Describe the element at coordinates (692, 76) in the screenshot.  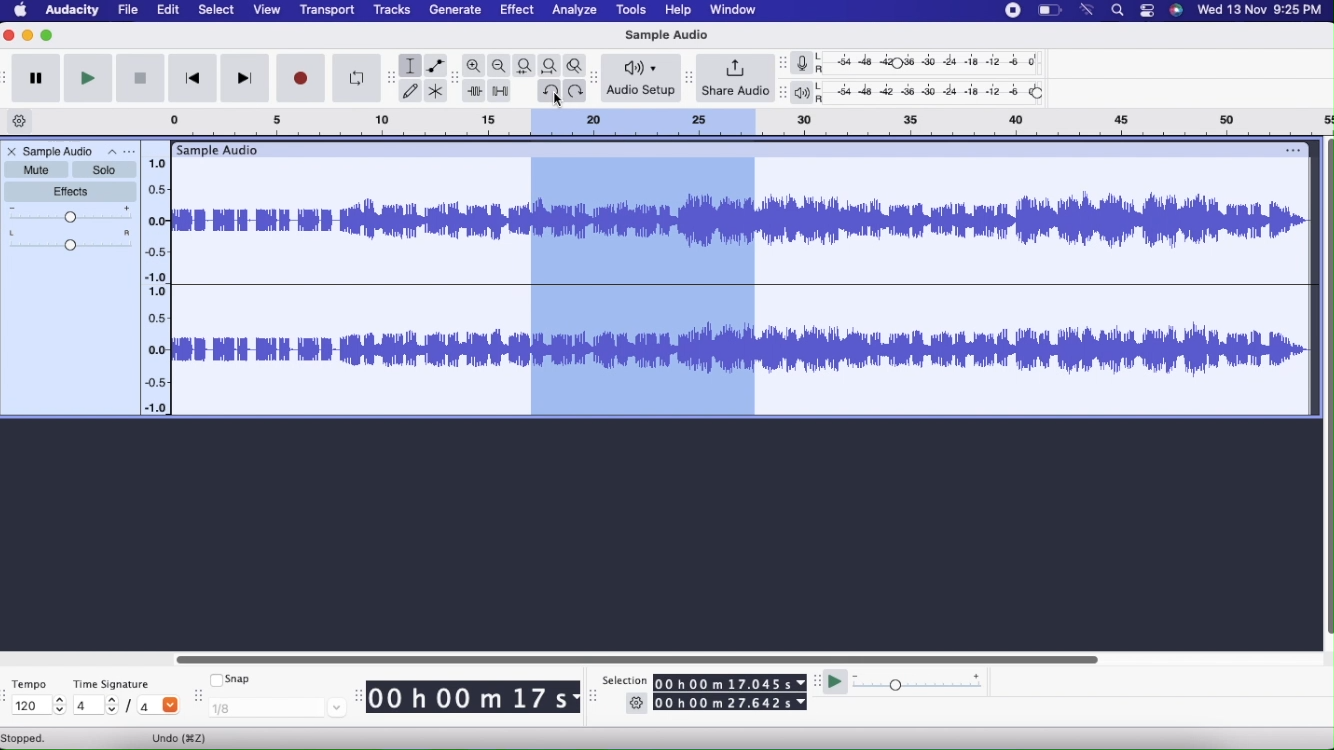
I see `move toolbar` at that location.